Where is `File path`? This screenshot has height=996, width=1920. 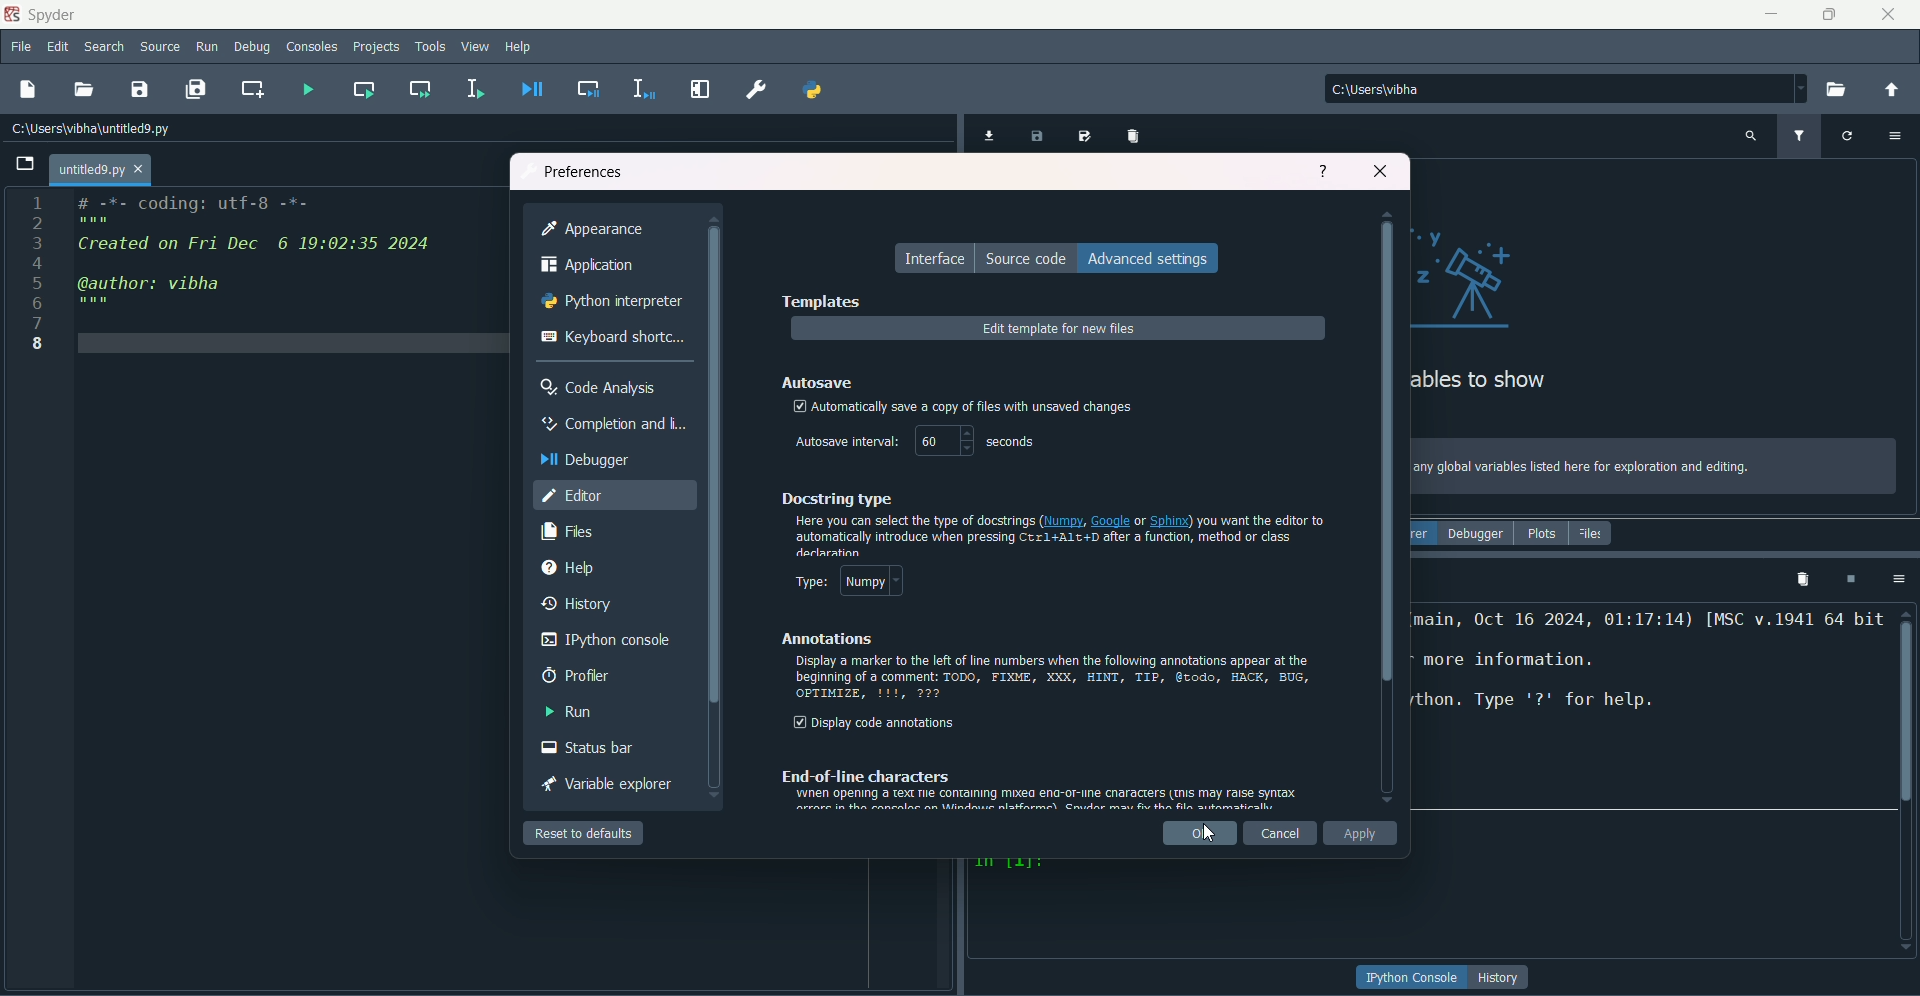 File path is located at coordinates (95, 128).